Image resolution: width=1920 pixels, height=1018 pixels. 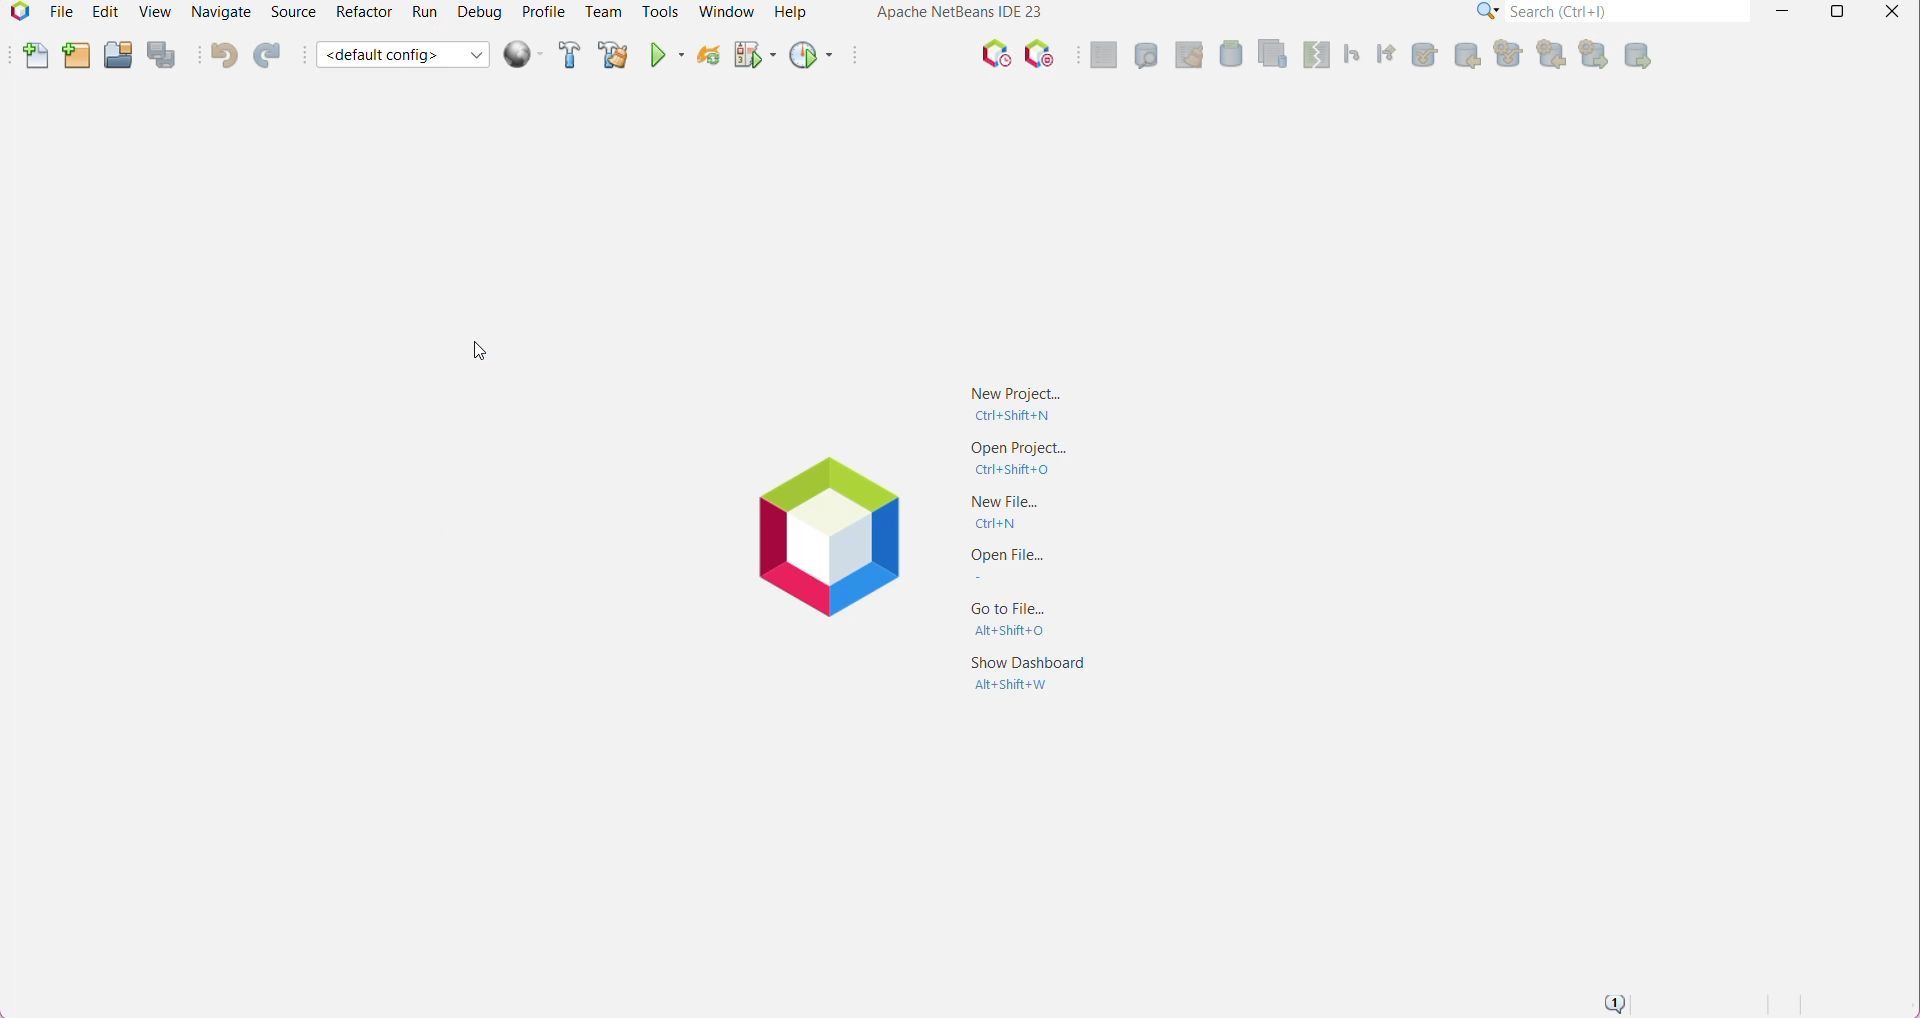 What do you see at coordinates (543, 12) in the screenshot?
I see `Profile` at bounding box center [543, 12].